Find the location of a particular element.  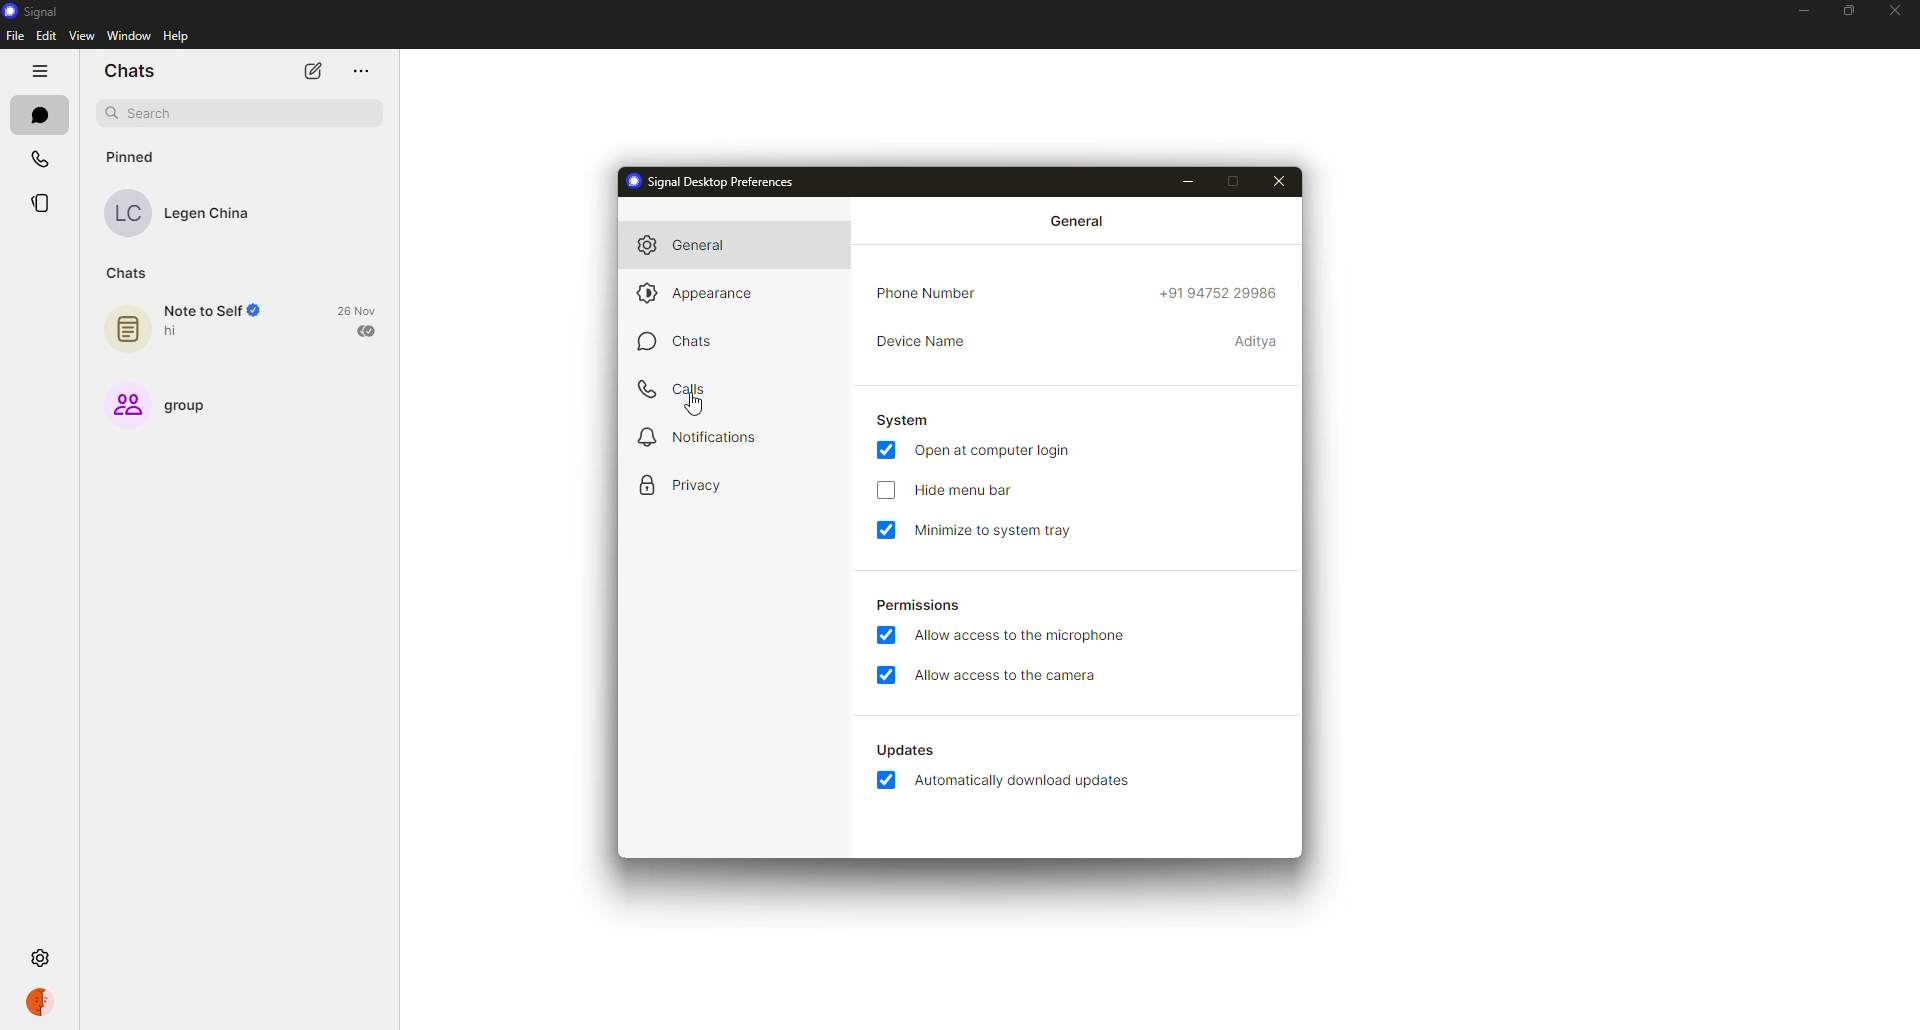

click to enable is located at coordinates (885, 493).